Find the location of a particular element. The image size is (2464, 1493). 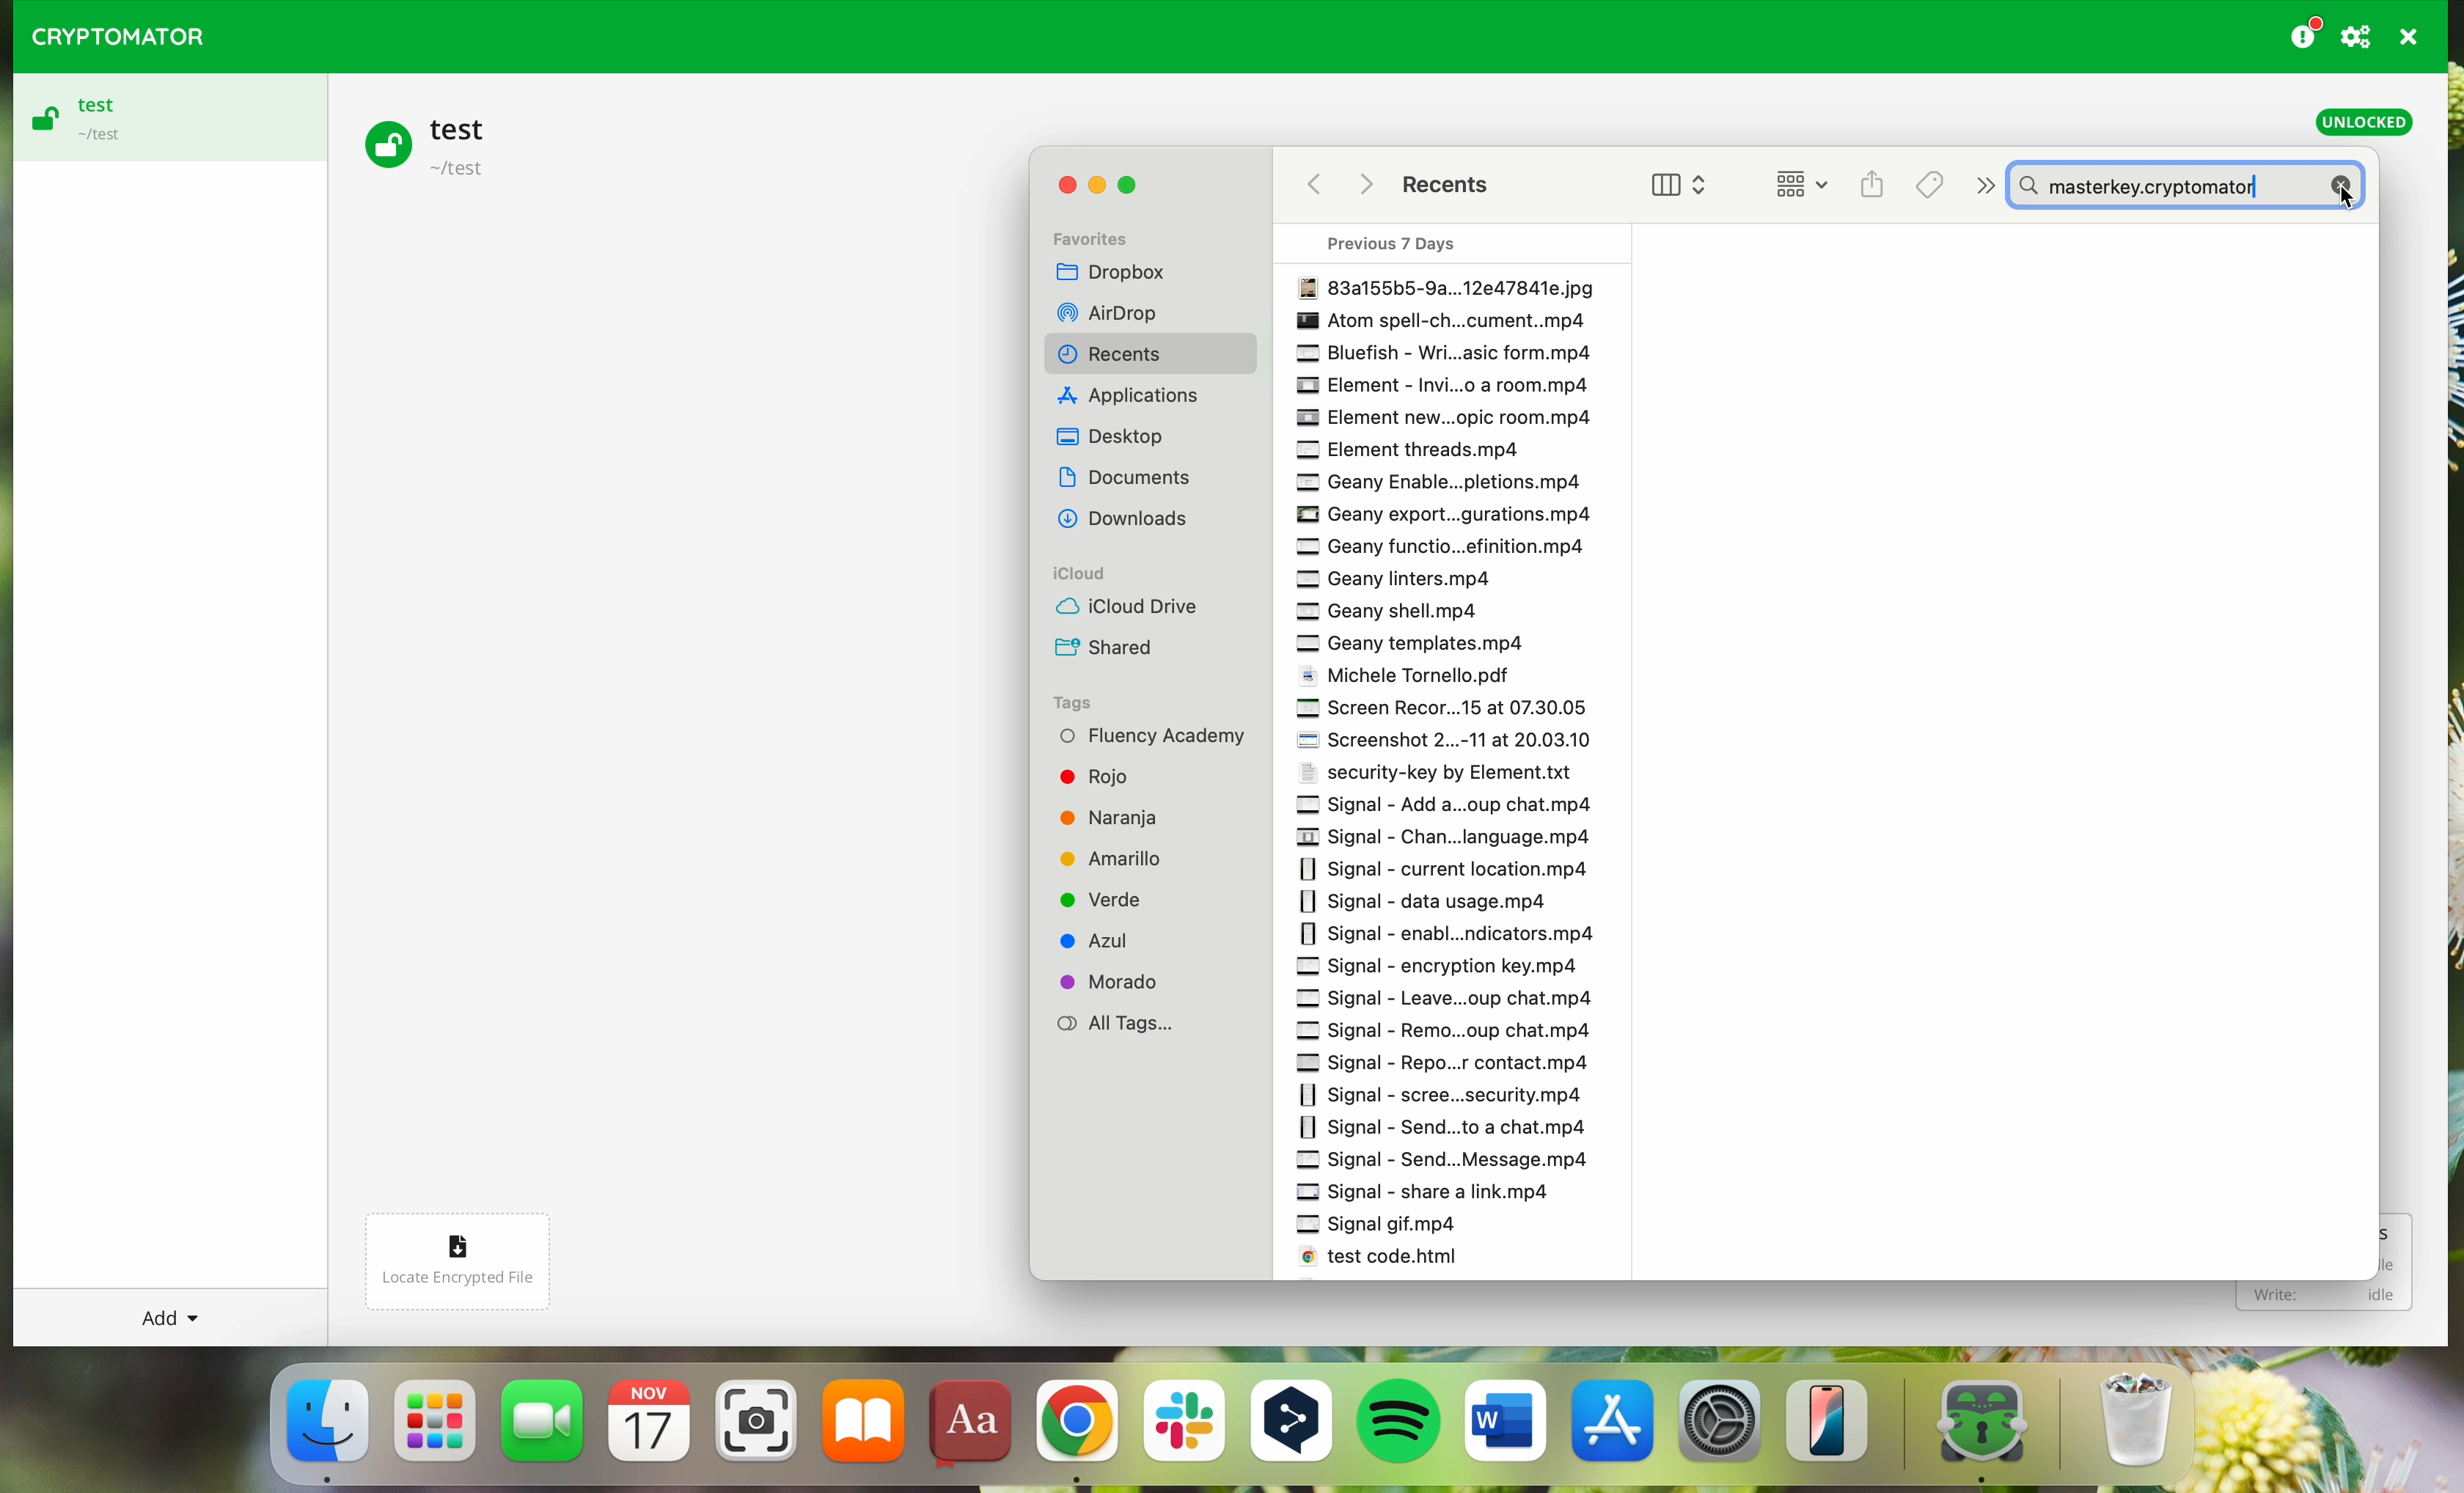

Geany export is located at coordinates (1453, 516).